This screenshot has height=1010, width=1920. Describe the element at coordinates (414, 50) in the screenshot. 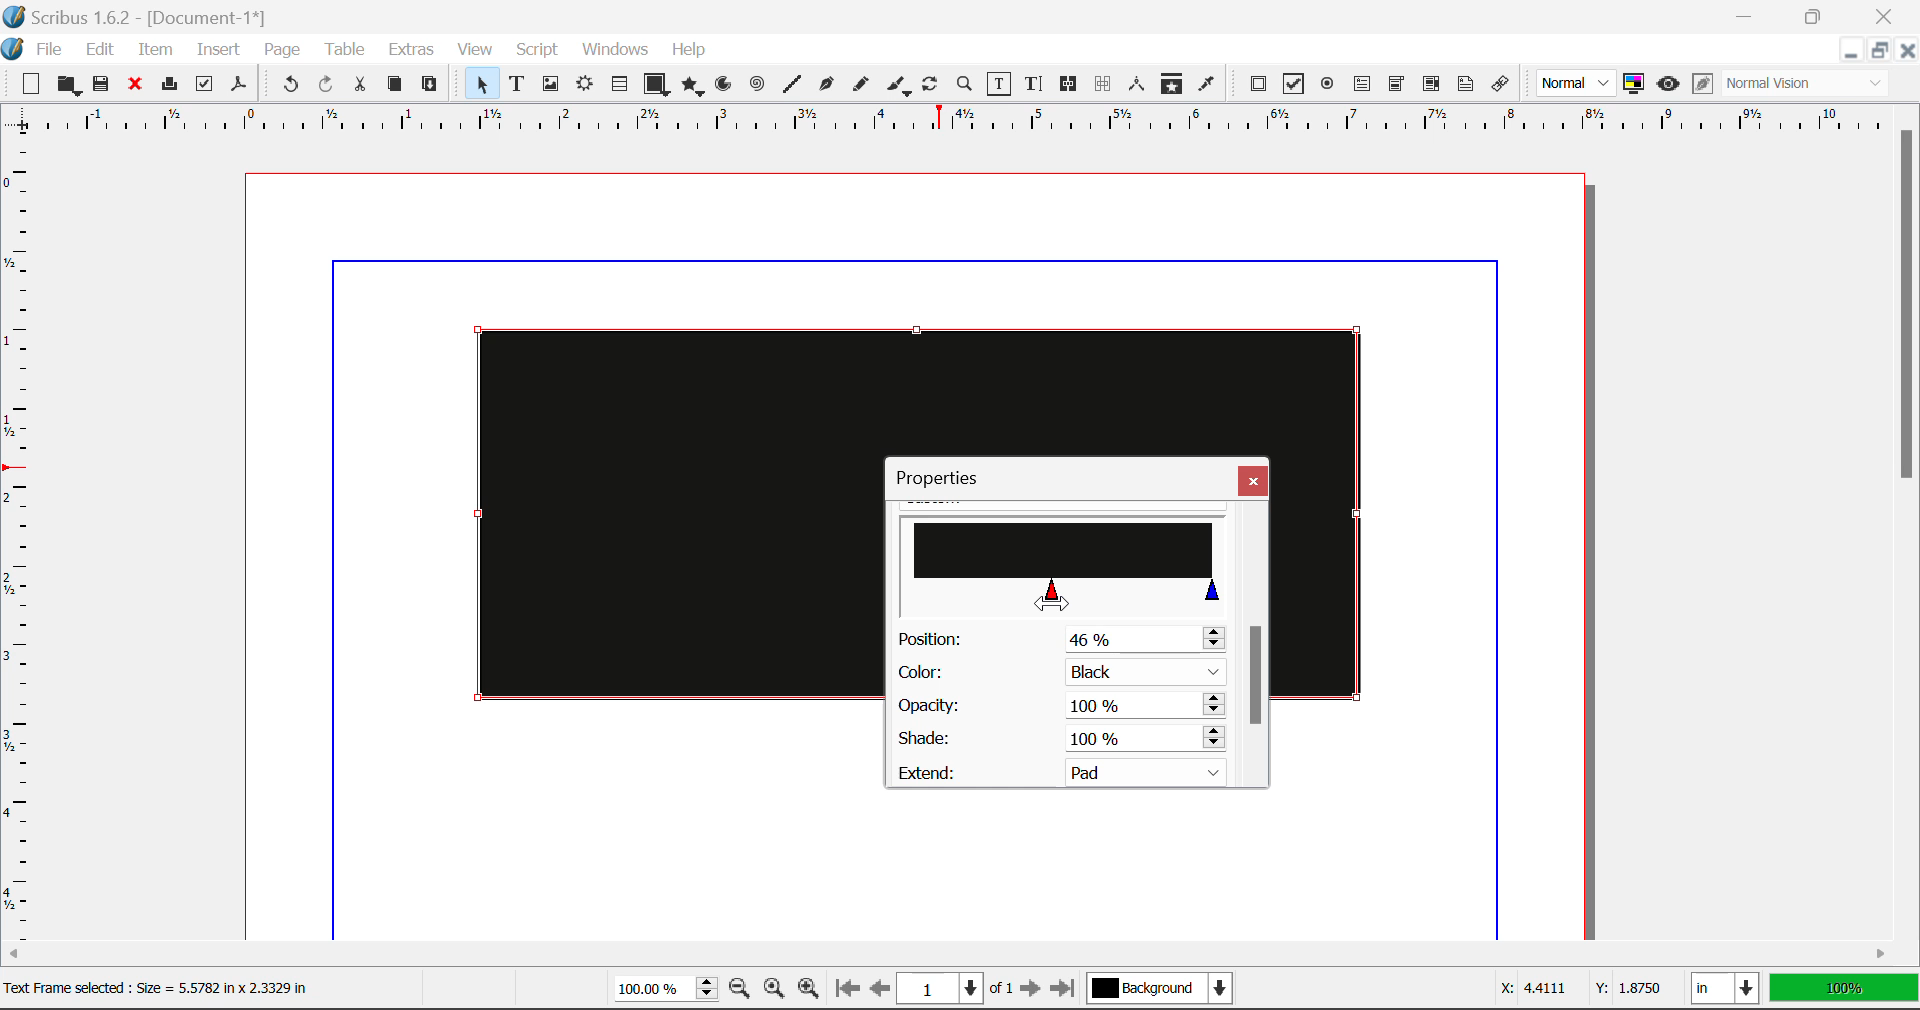

I see `Extras` at that location.